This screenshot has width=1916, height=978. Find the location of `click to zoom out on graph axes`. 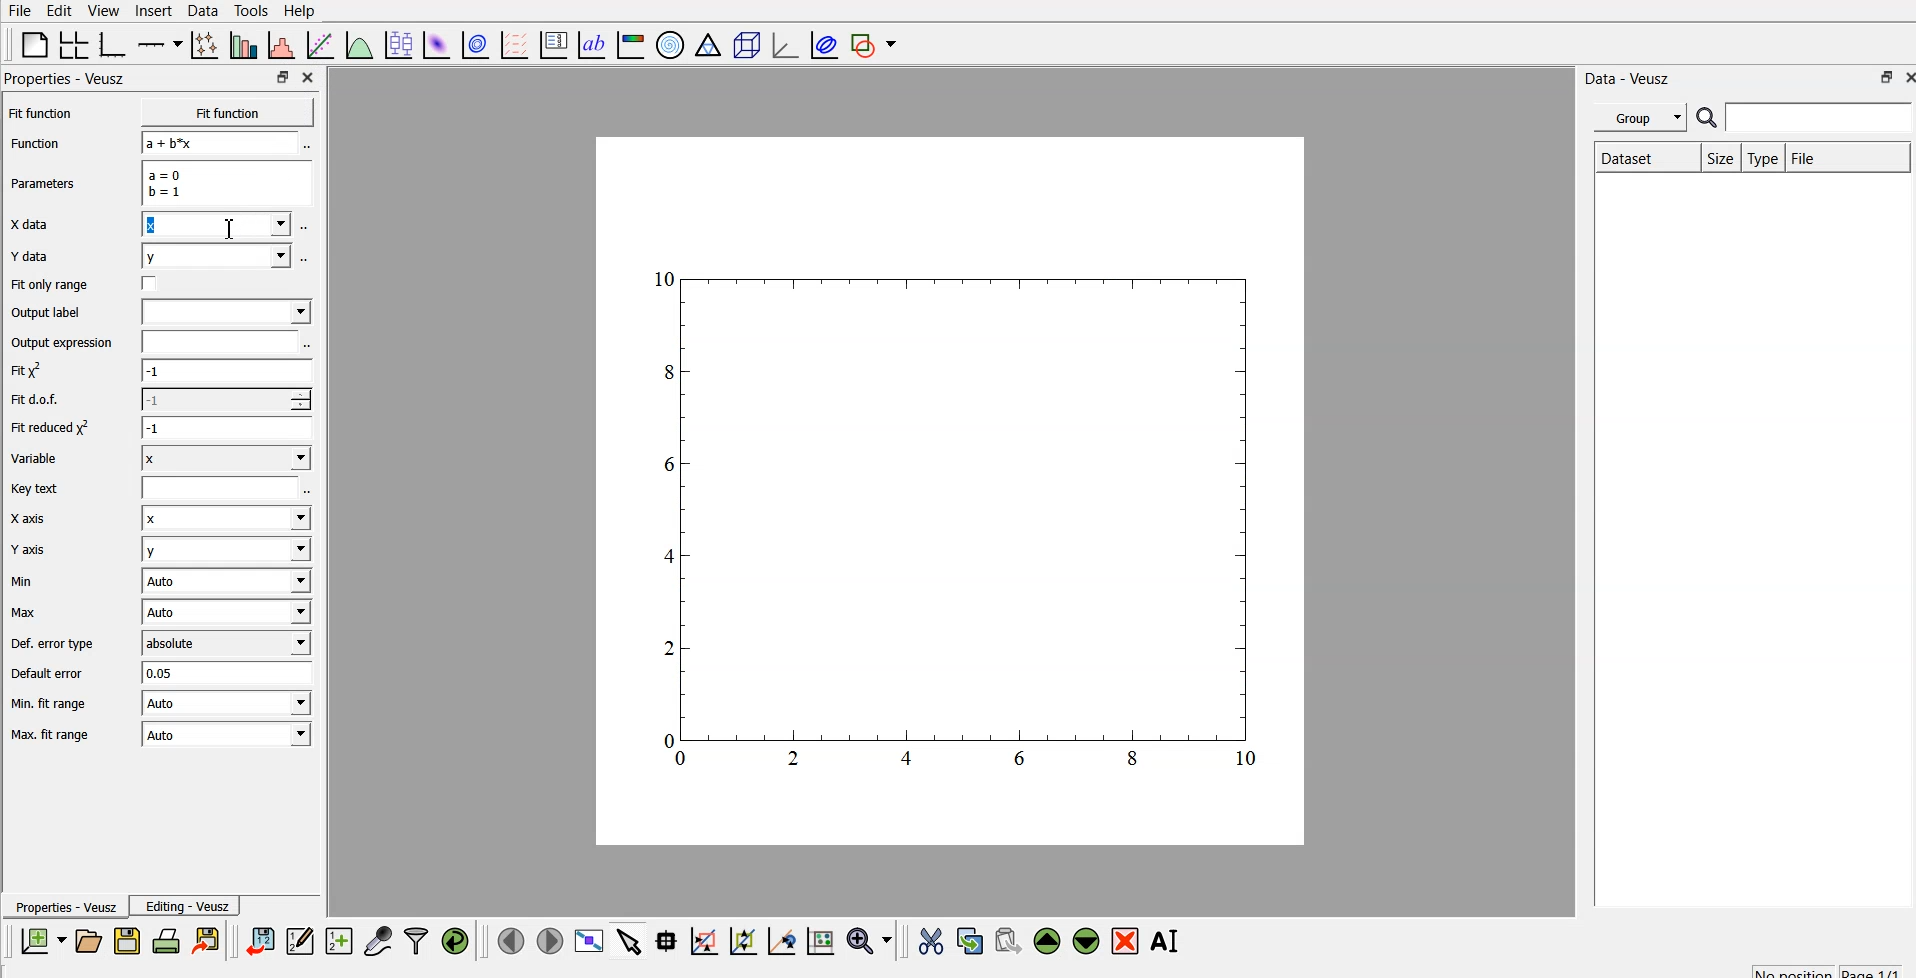

click to zoom out on graph axes is located at coordinates (743, 941).